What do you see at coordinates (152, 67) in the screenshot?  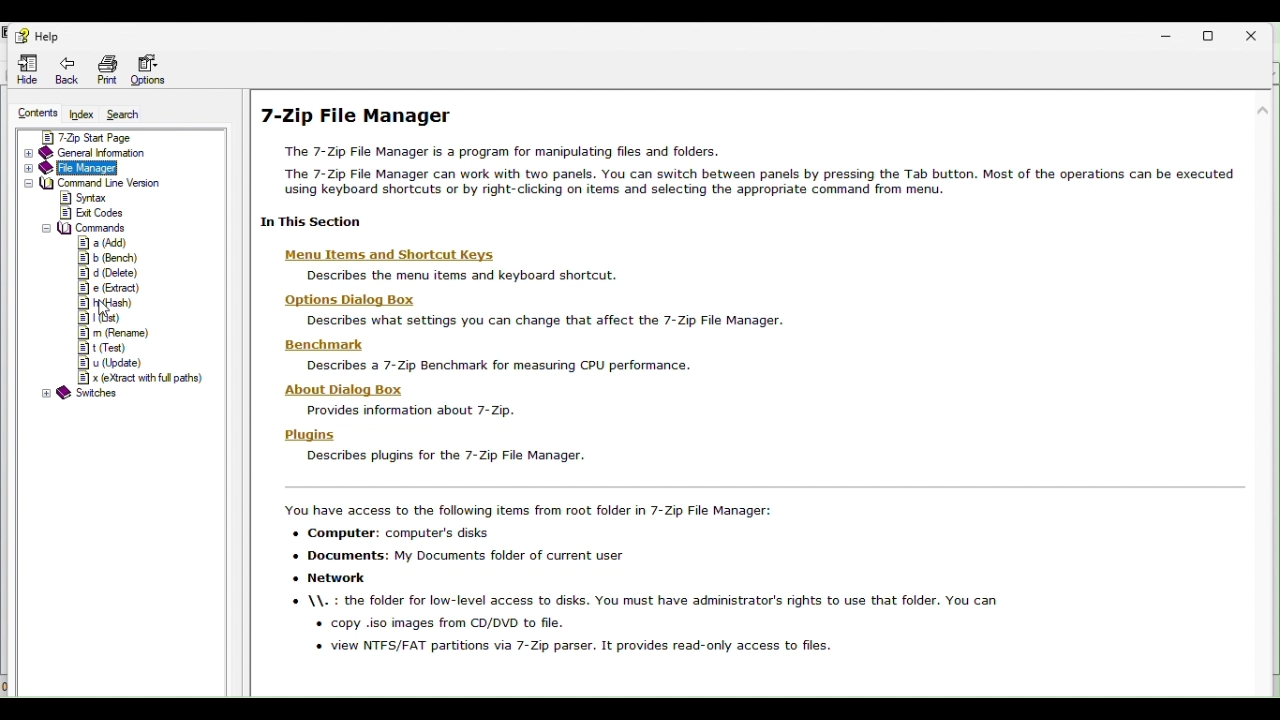 I see `Options` at bounding box center [152, 67].